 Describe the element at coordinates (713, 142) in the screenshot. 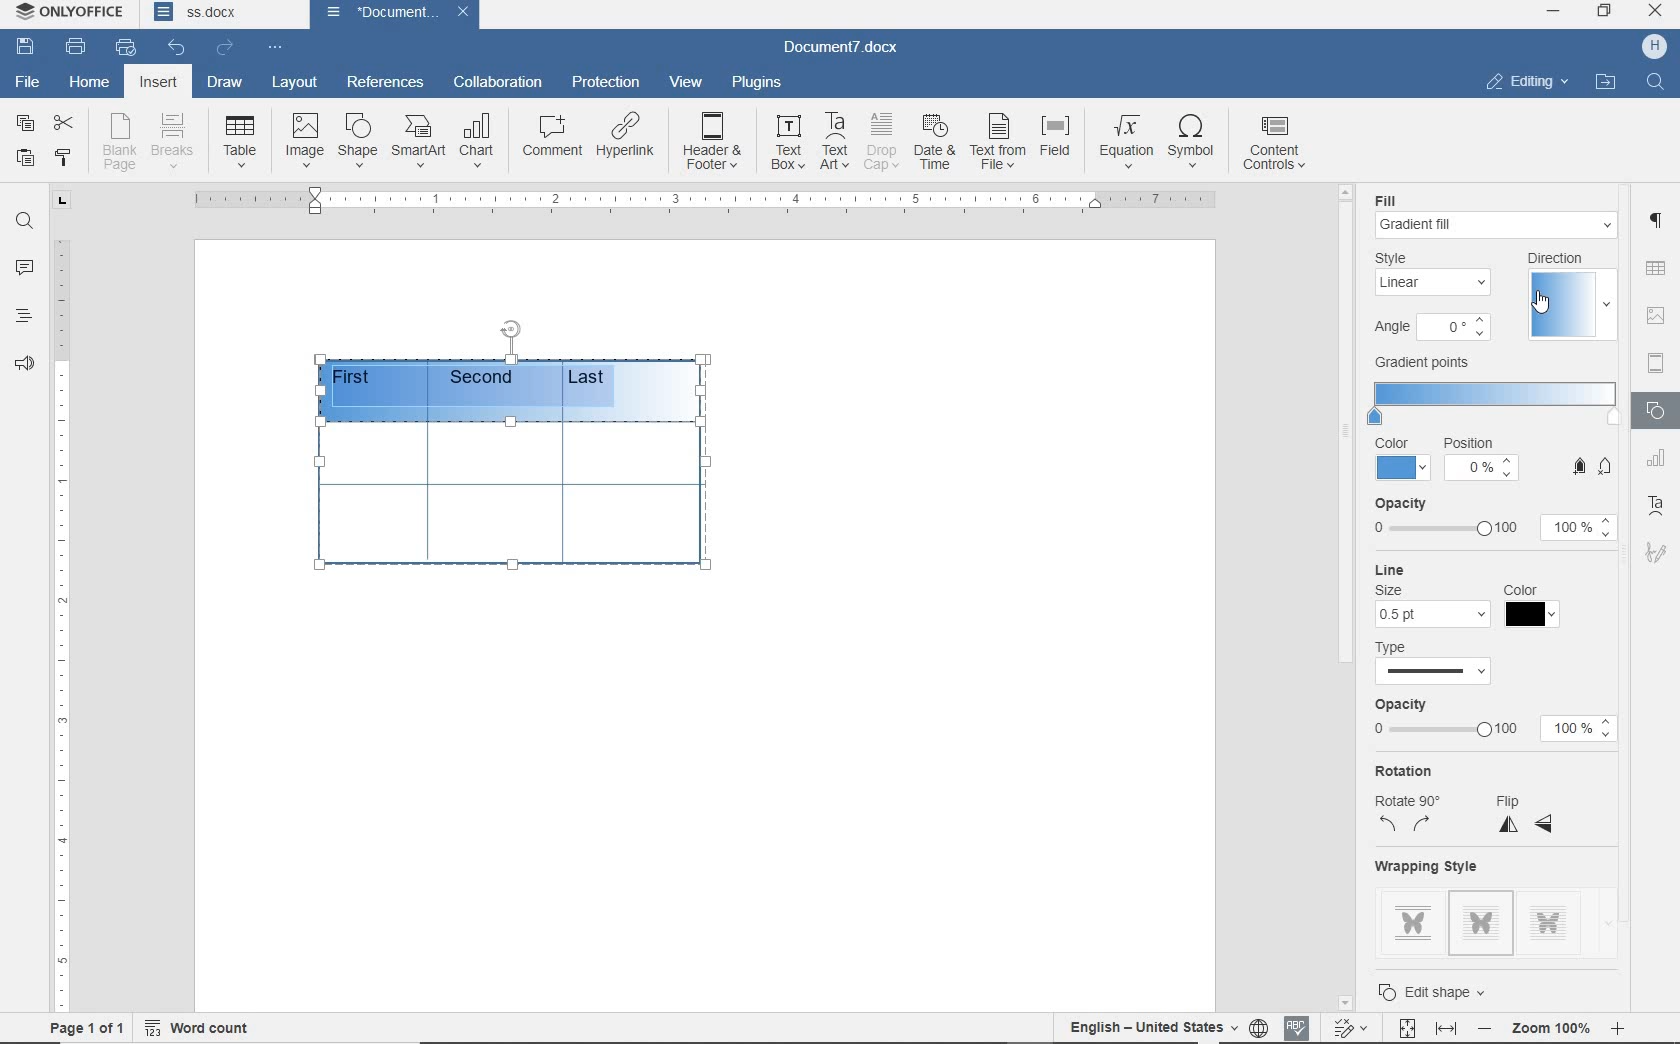

I see `header & footer` at that location.